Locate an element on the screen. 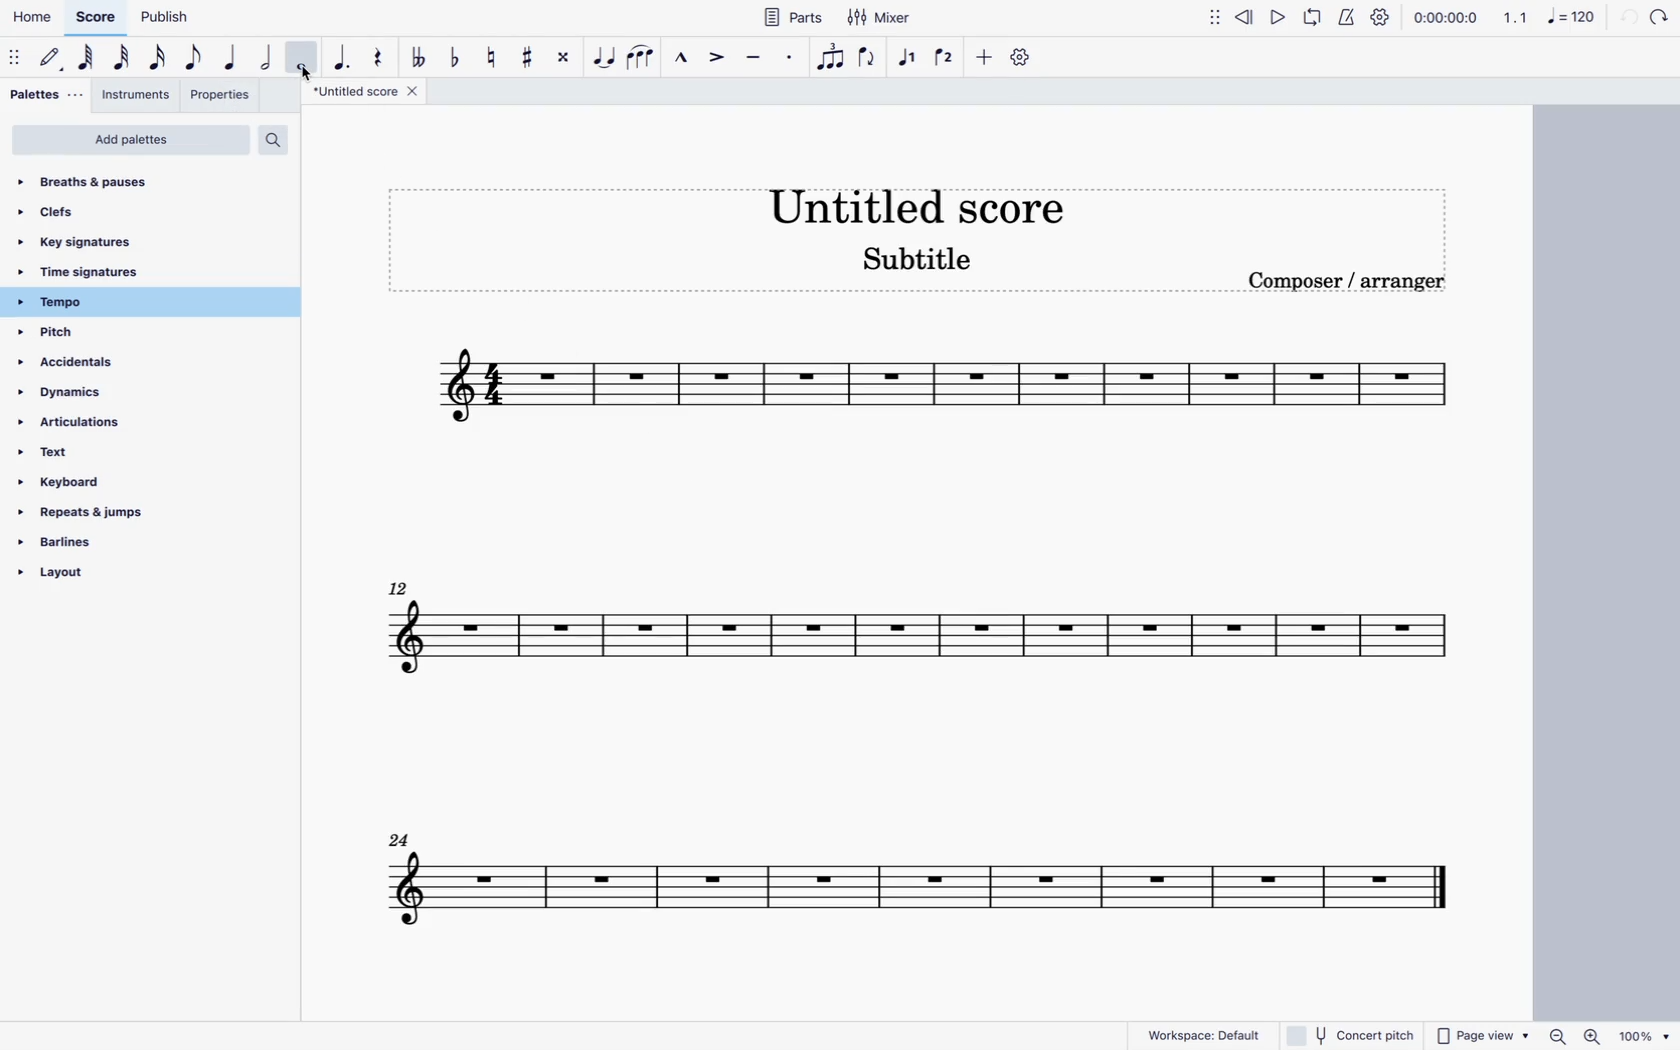 The image size is (1680, 1050). forward is located at coordinates (1661, 20).